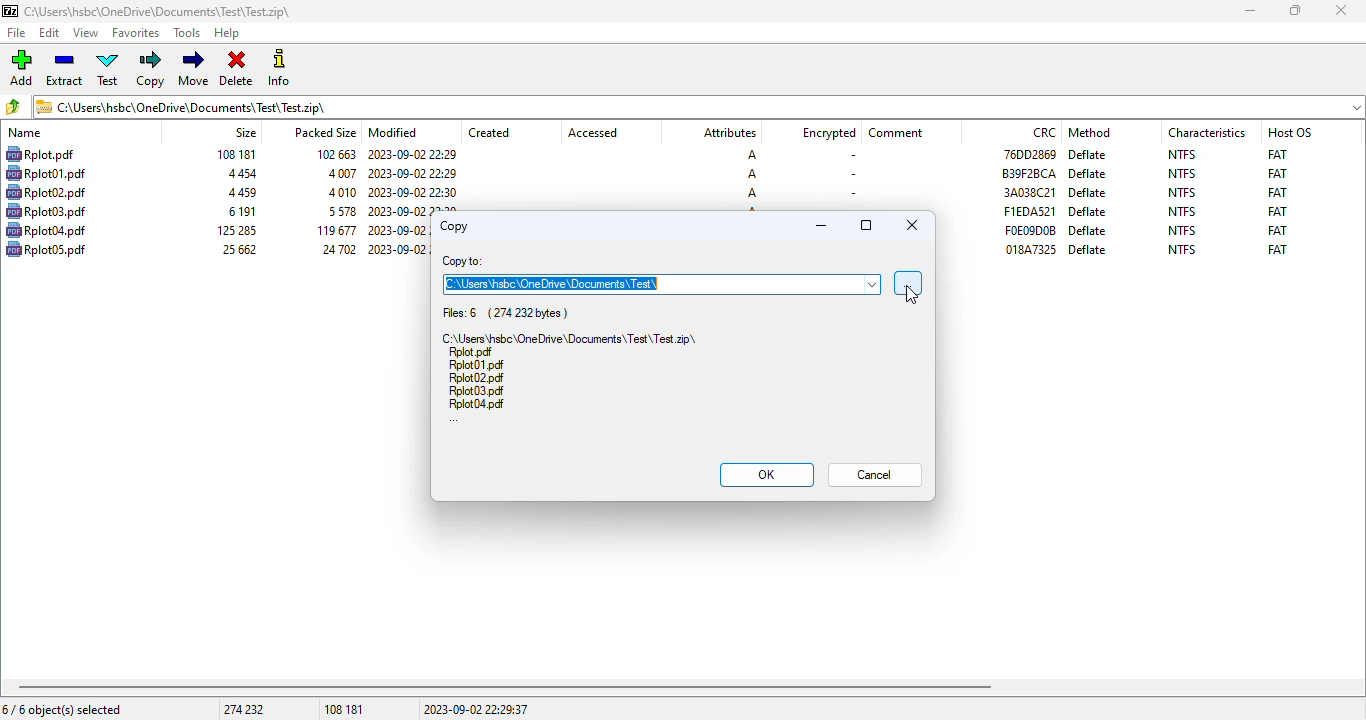  What do you see at coordinates (46, 211) in the screenshot?
I see `file` at bounding box center [46, 211].